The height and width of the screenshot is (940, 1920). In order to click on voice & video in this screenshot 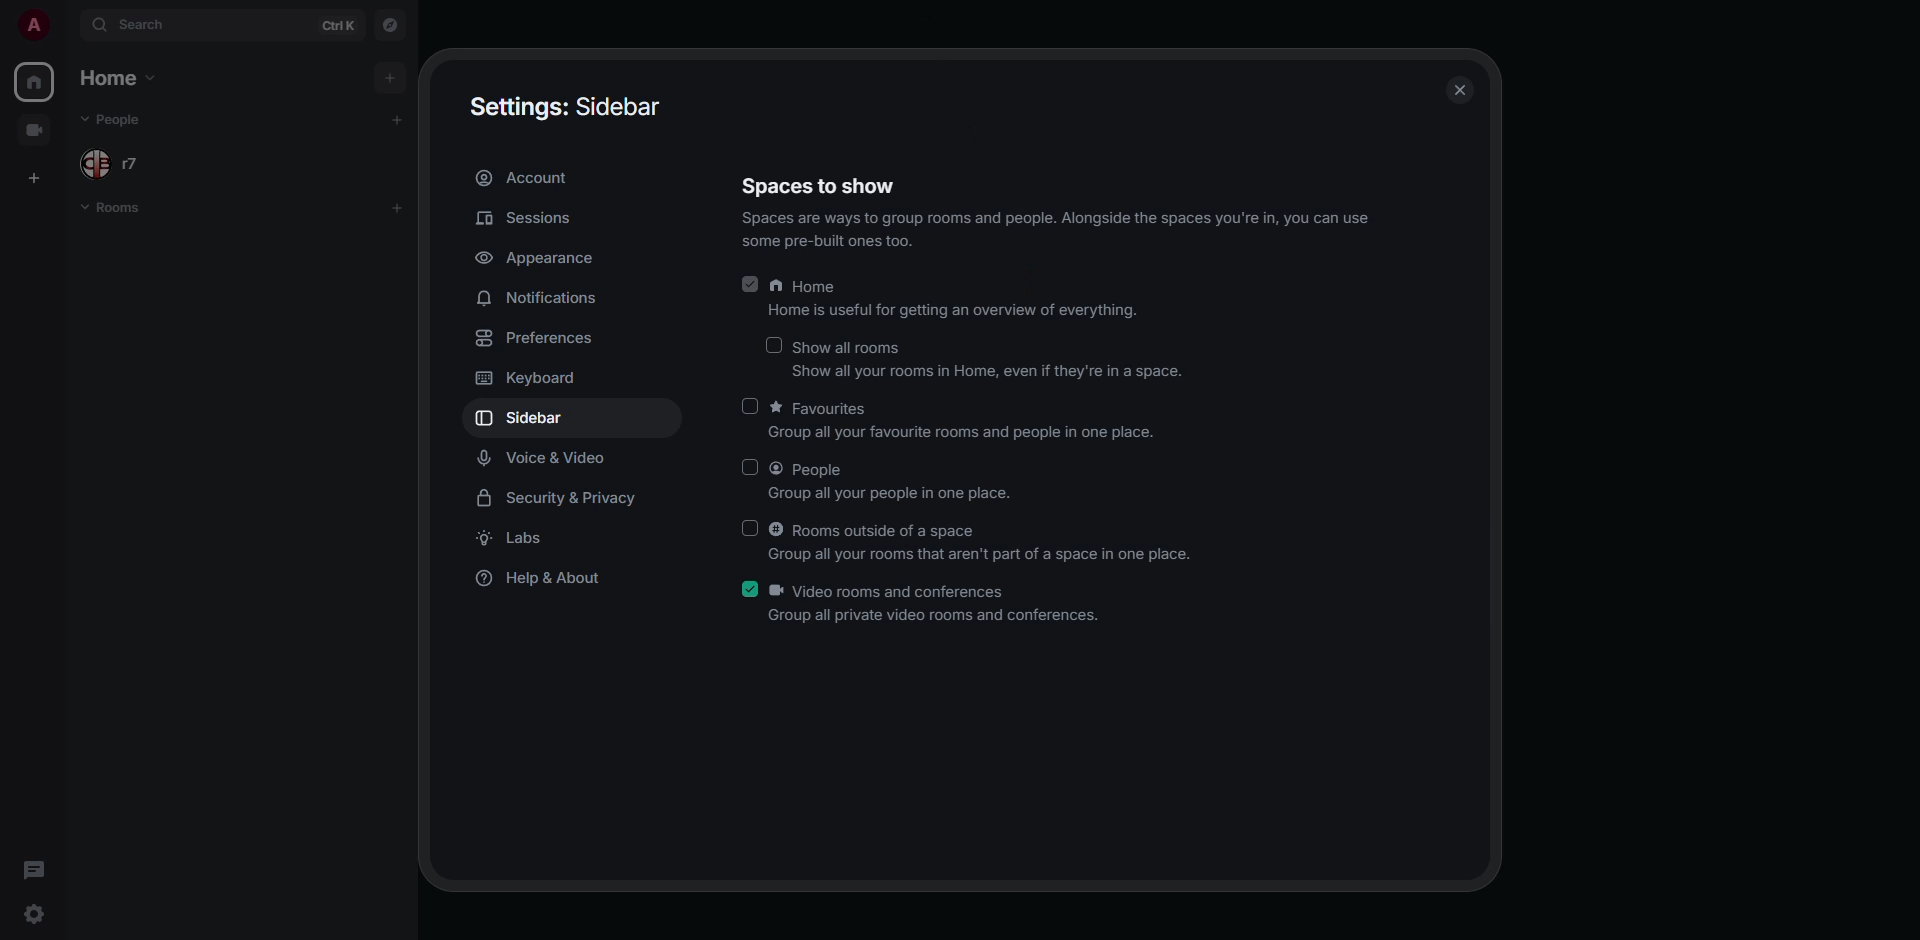, I will do `click(547, 460)`.